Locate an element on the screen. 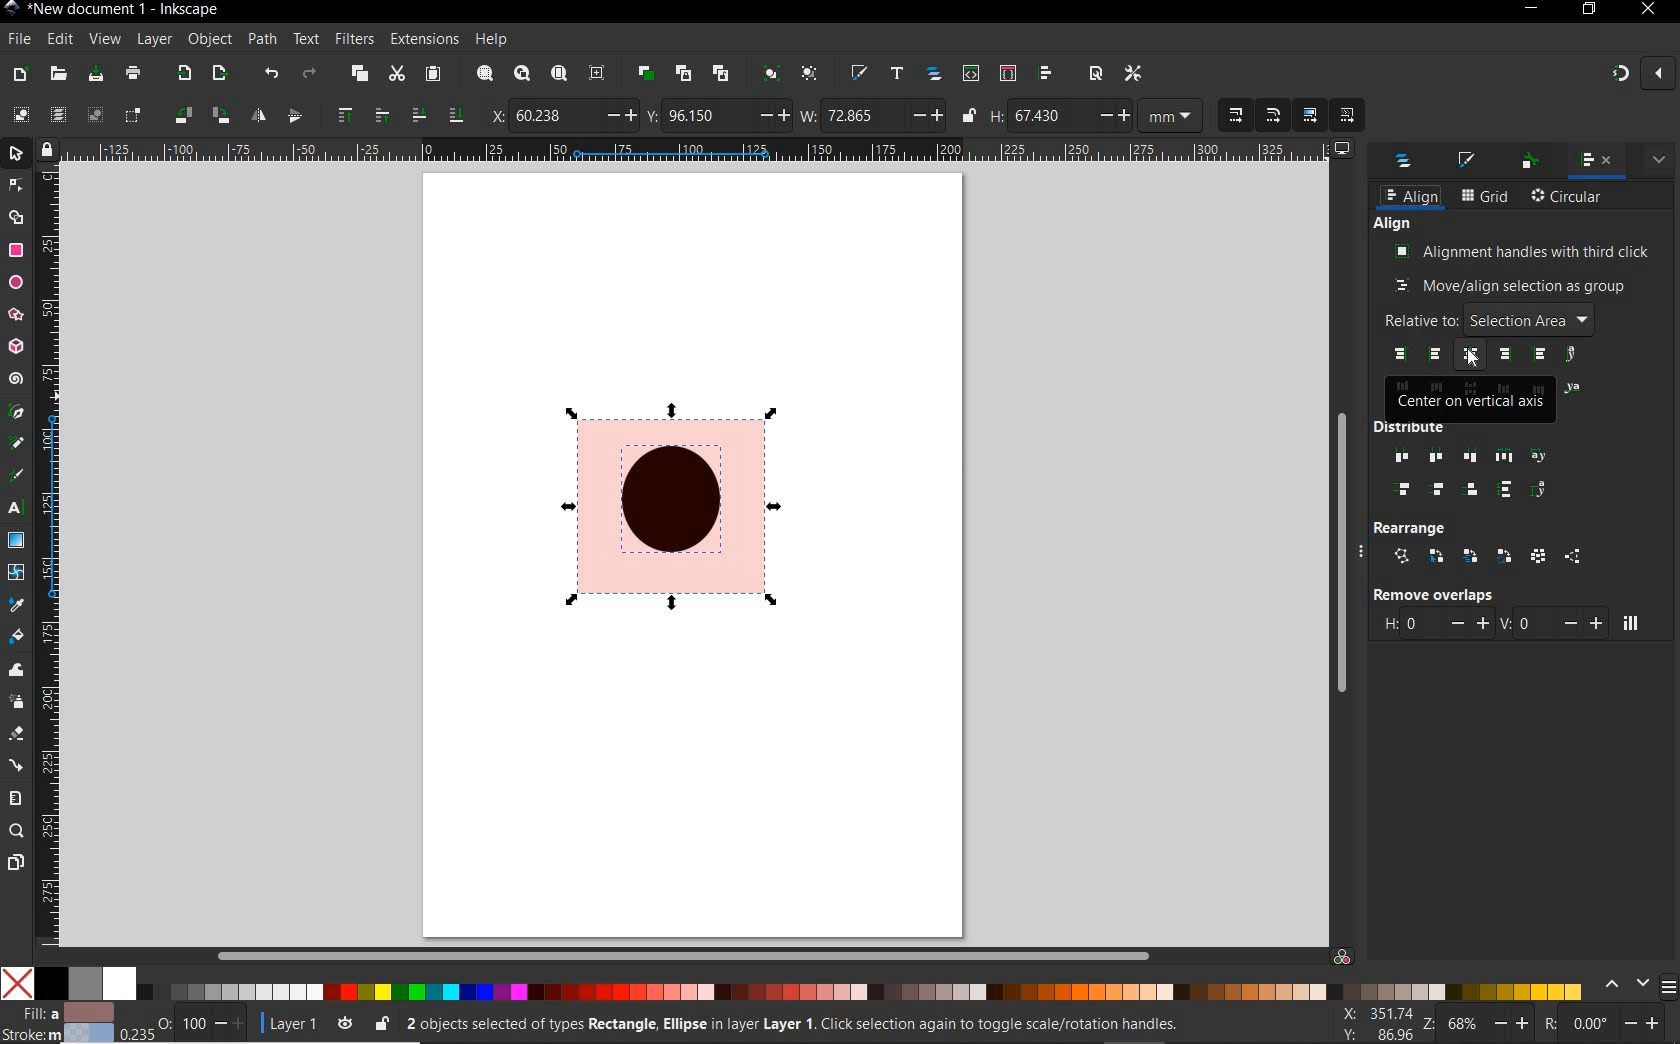  zoom drawing is located at coordinates (523, 73).